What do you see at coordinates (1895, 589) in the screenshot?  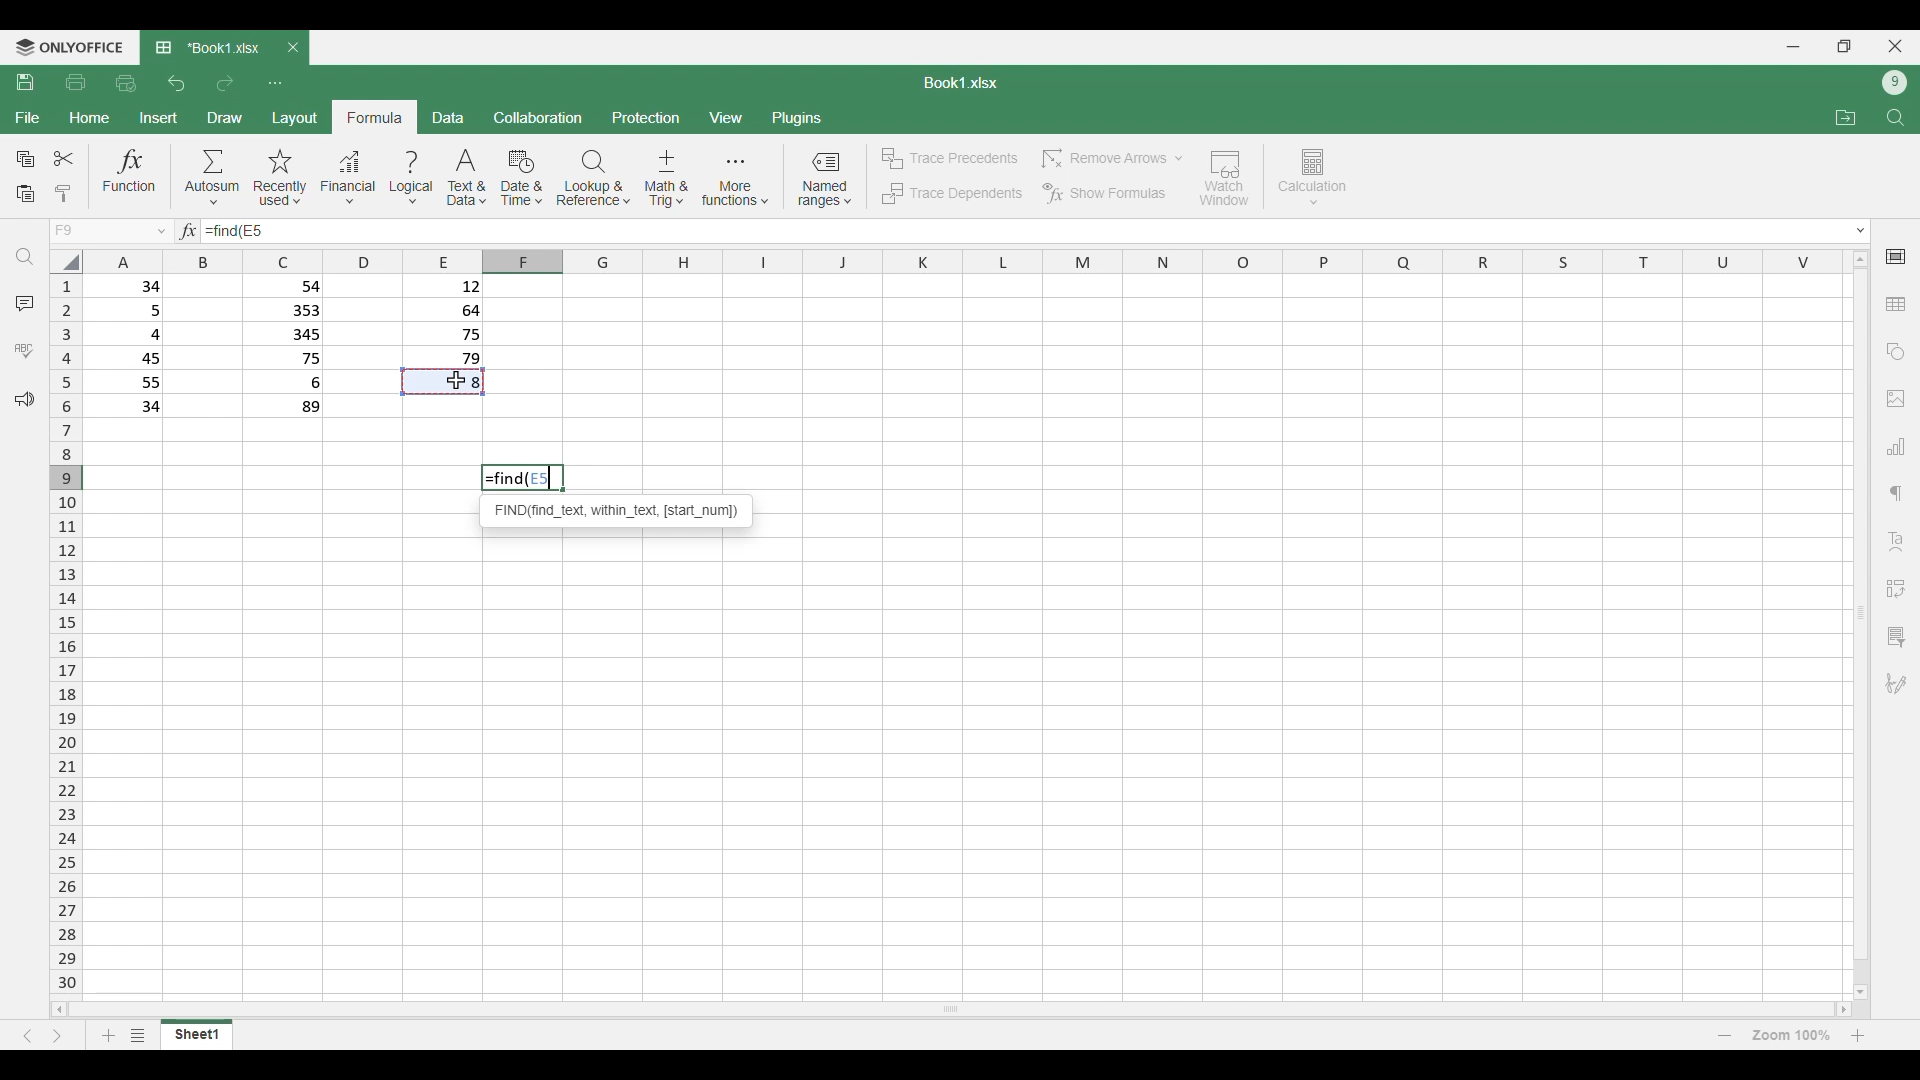 I see `Insert pivot table` at bounding box center [1895, 589].